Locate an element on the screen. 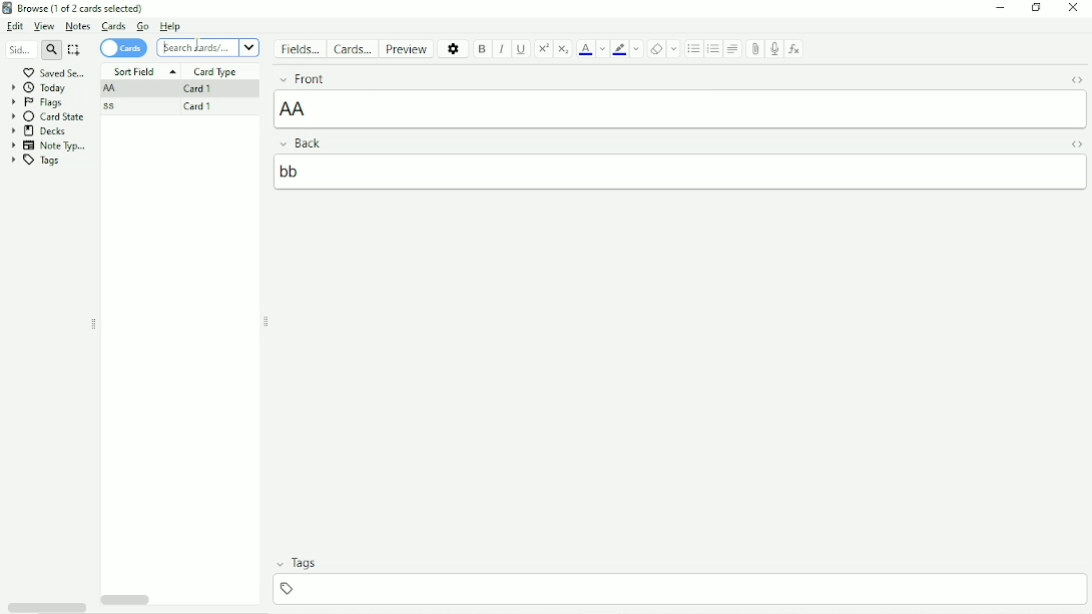  Change color is located at coordinates (638, 49).